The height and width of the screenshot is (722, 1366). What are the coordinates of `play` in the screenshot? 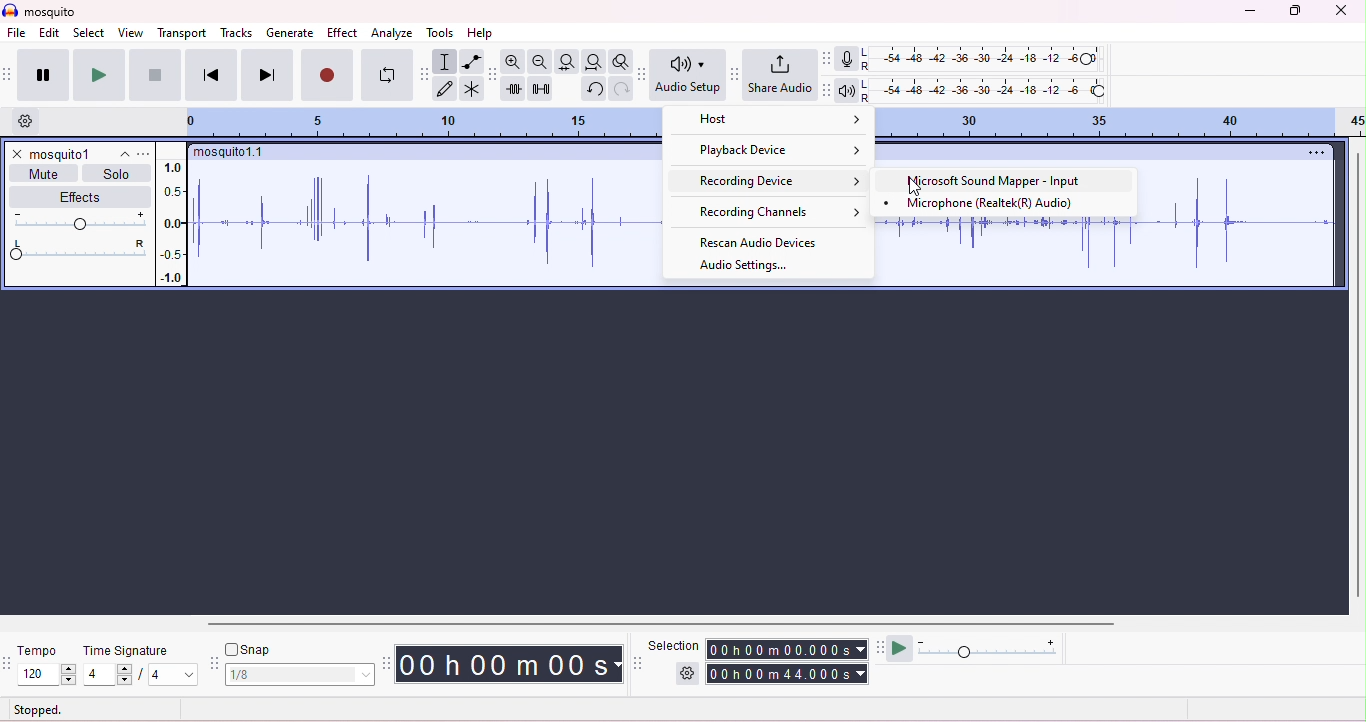 It's located at (97, 74).